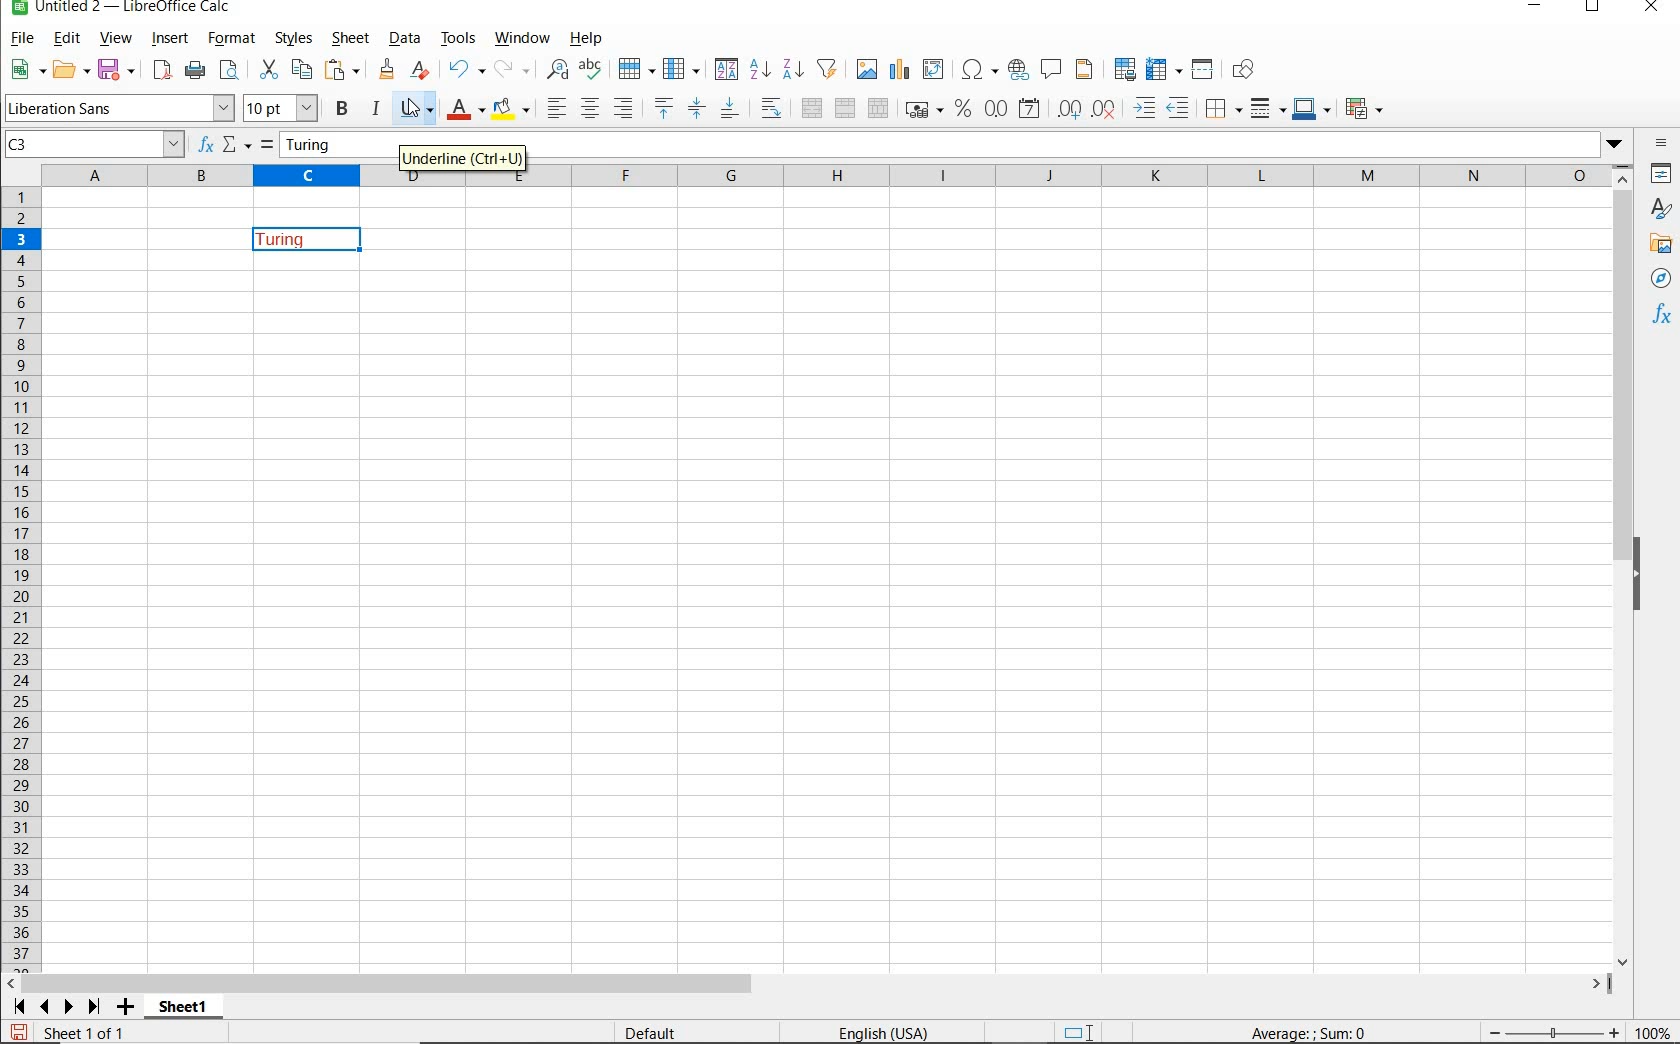 This screenshot has width=1680, height=1044. I want to click on INSERT IMAGE, so click(868, 69).